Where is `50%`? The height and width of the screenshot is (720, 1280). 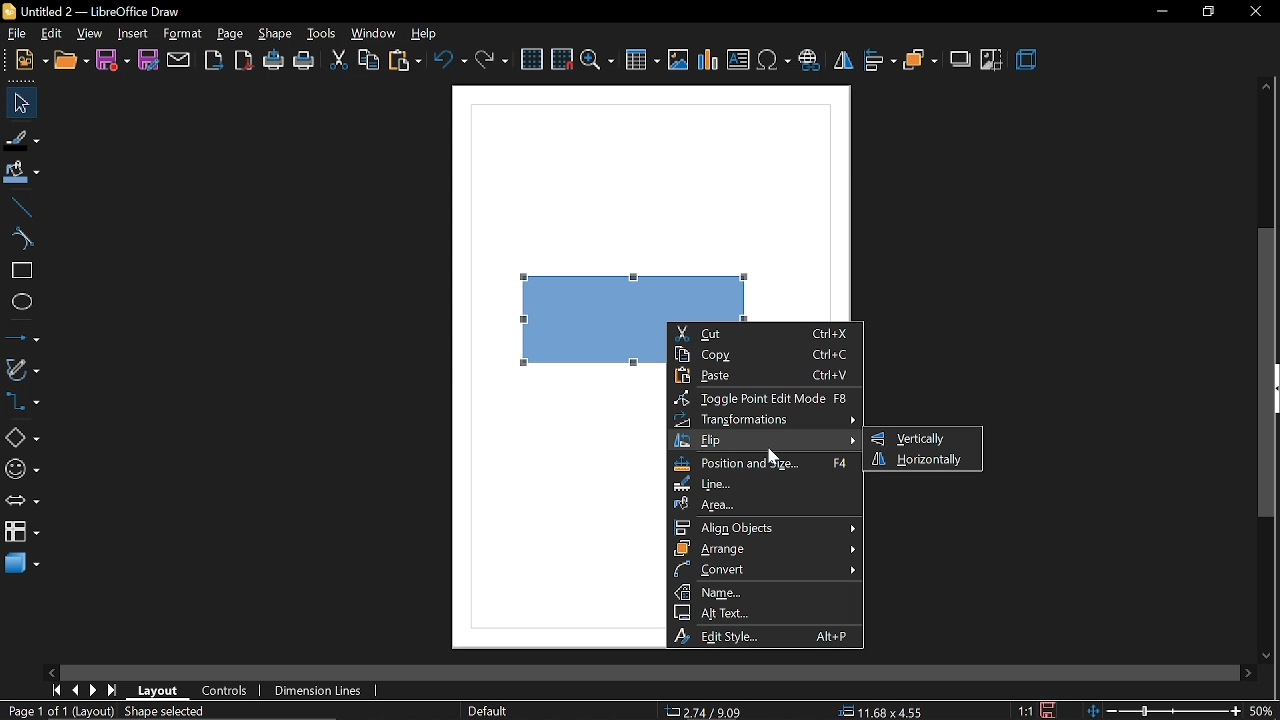
50% is located at coordinates (1264, 711).